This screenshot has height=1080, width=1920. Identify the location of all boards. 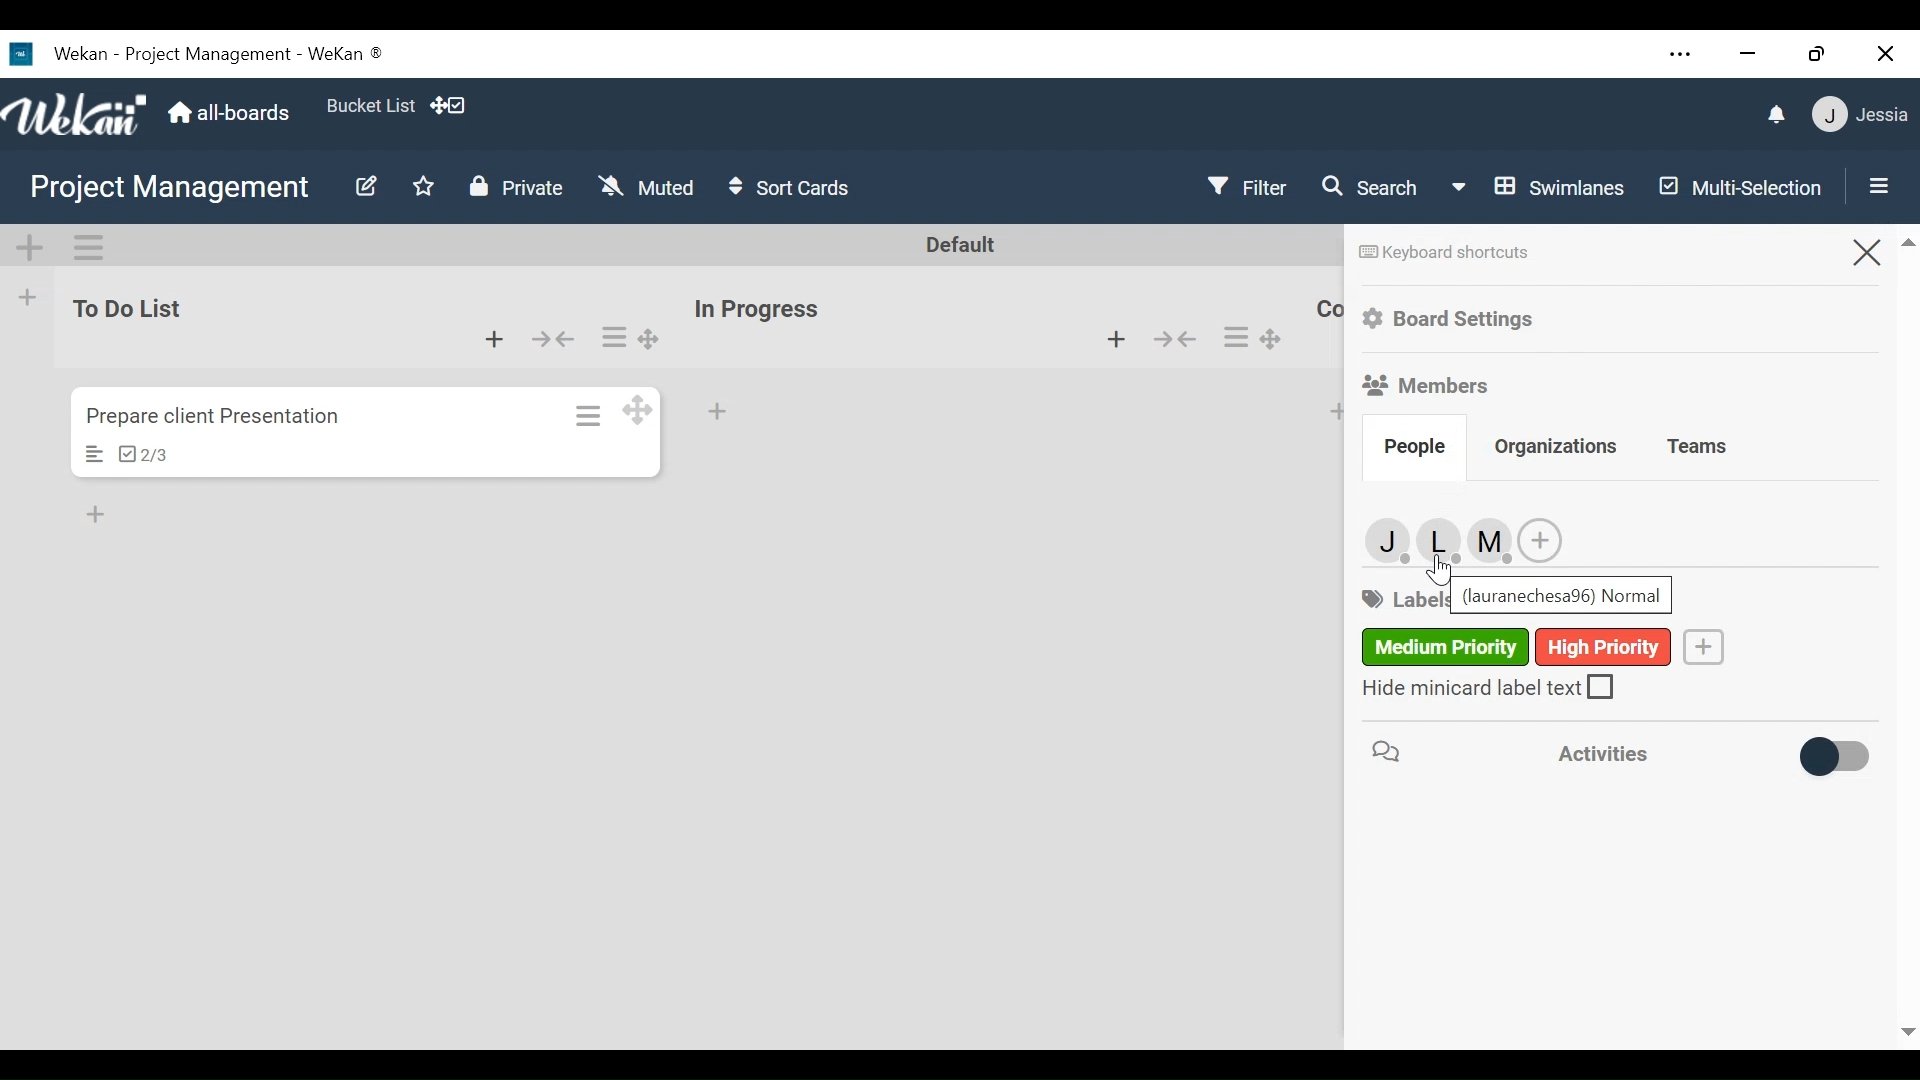
(229, 113).